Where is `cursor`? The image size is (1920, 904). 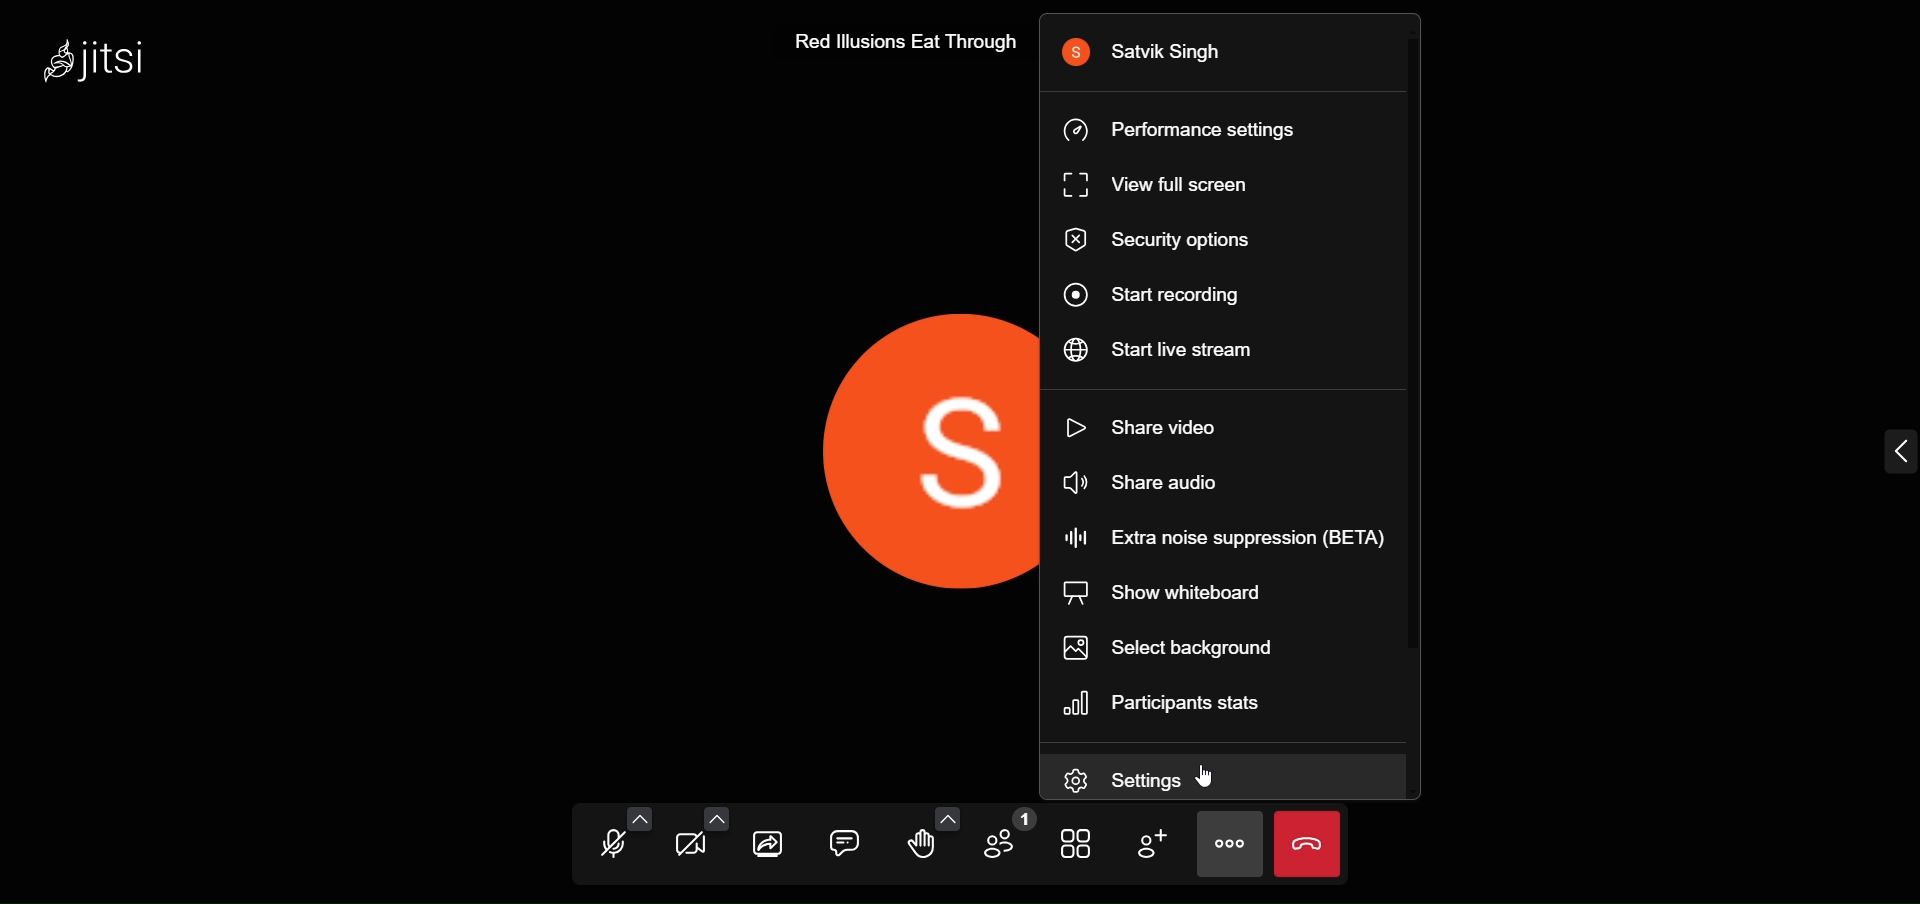
cursor is located at coordinates (1212, 777).